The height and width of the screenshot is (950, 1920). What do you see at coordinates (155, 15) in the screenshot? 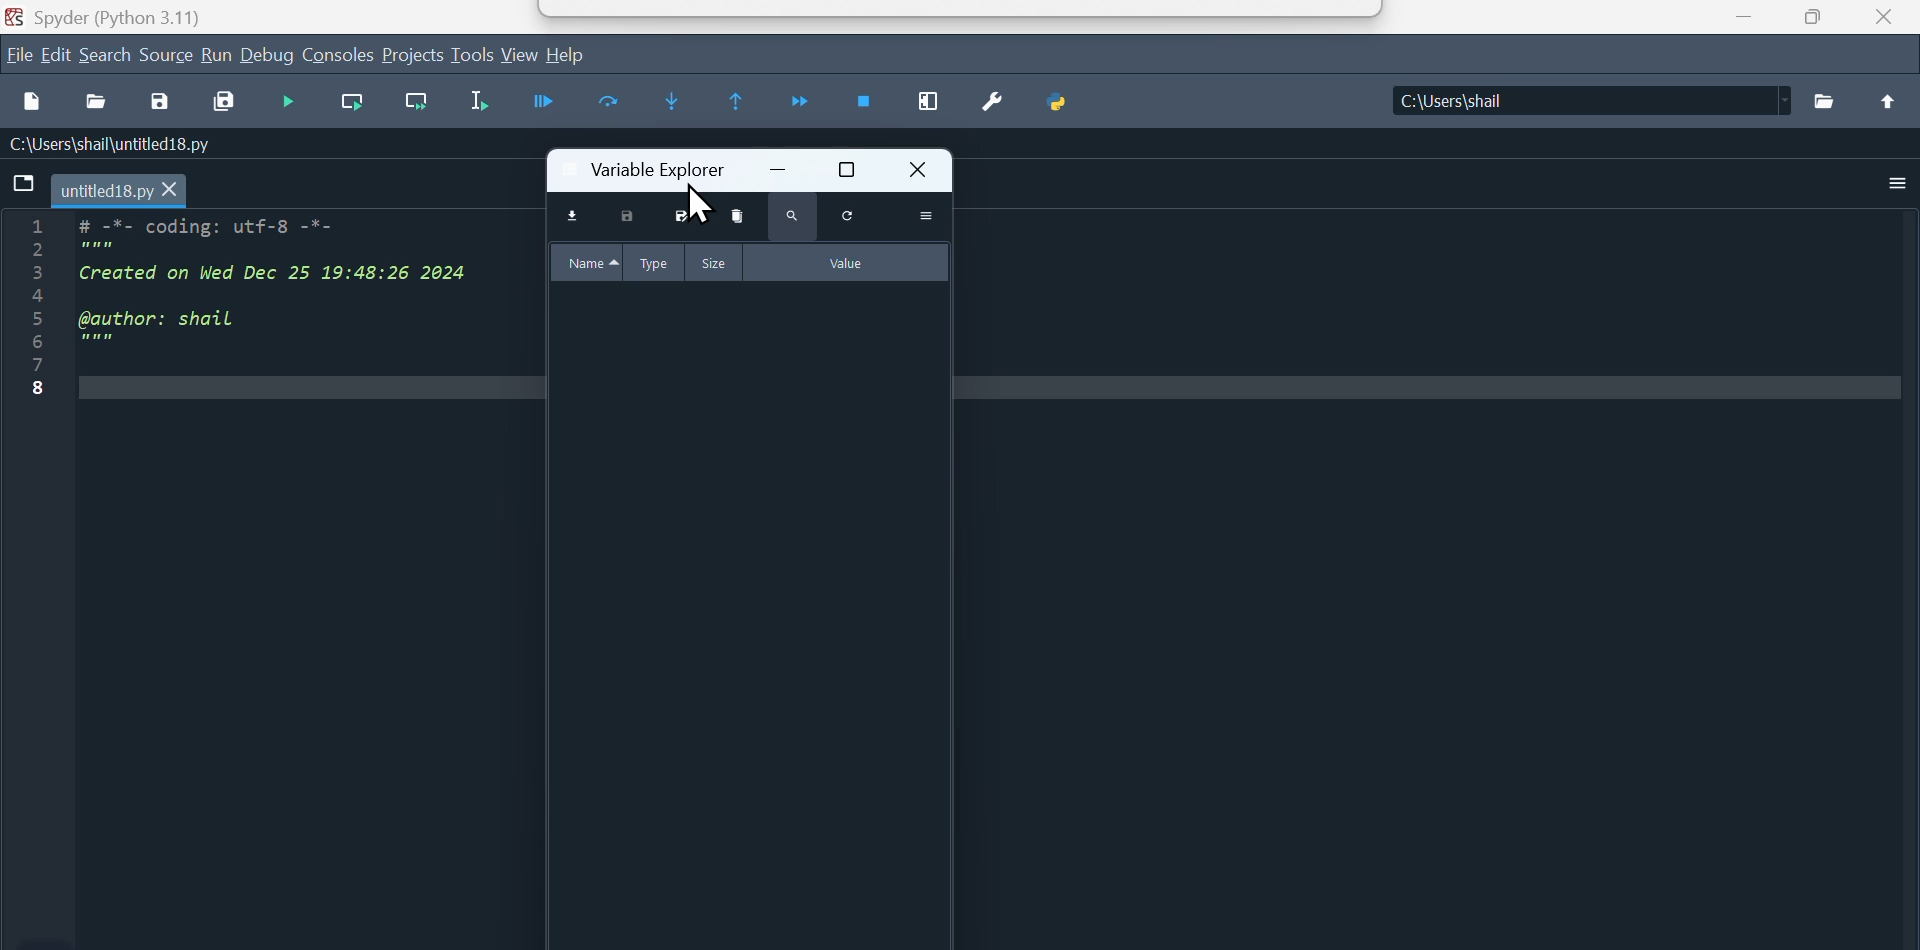
I see `Spyder (Python 3.11)` at bounding box center [155, 15].